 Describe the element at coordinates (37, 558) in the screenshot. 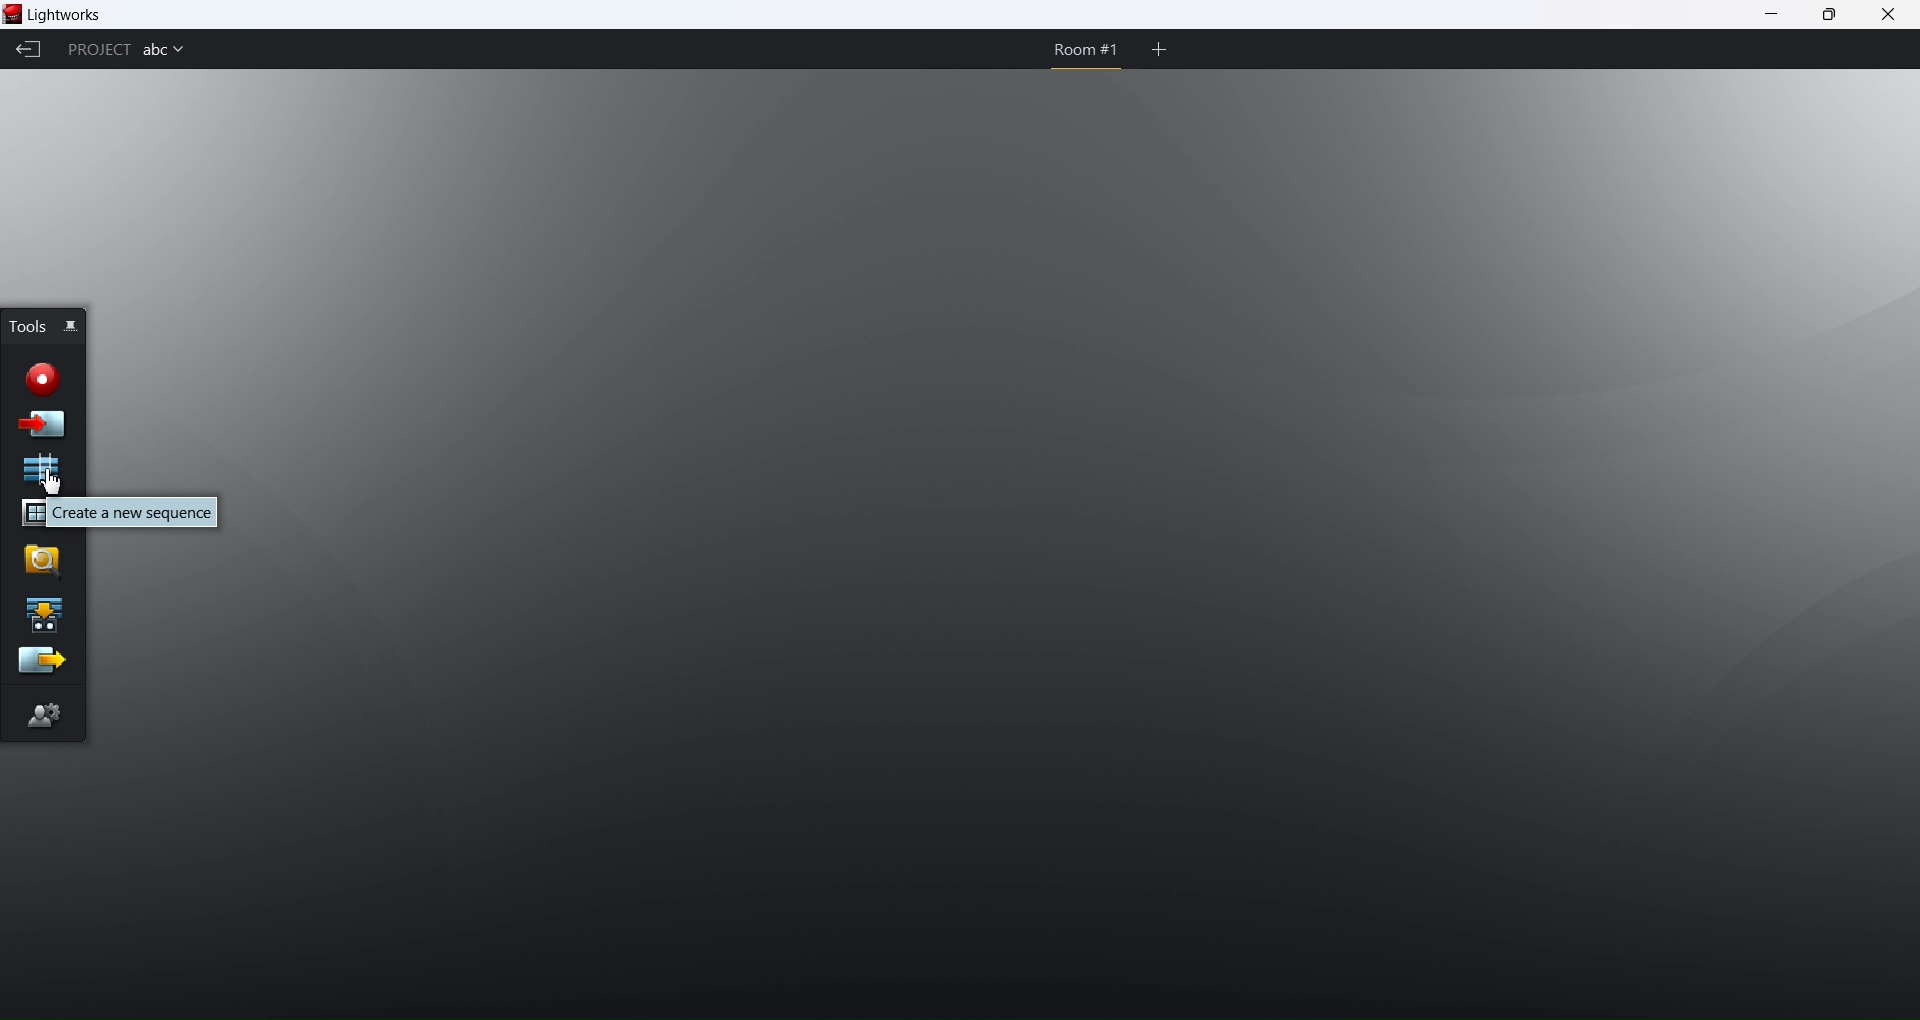

I see `search for clips and sequence` at that location.